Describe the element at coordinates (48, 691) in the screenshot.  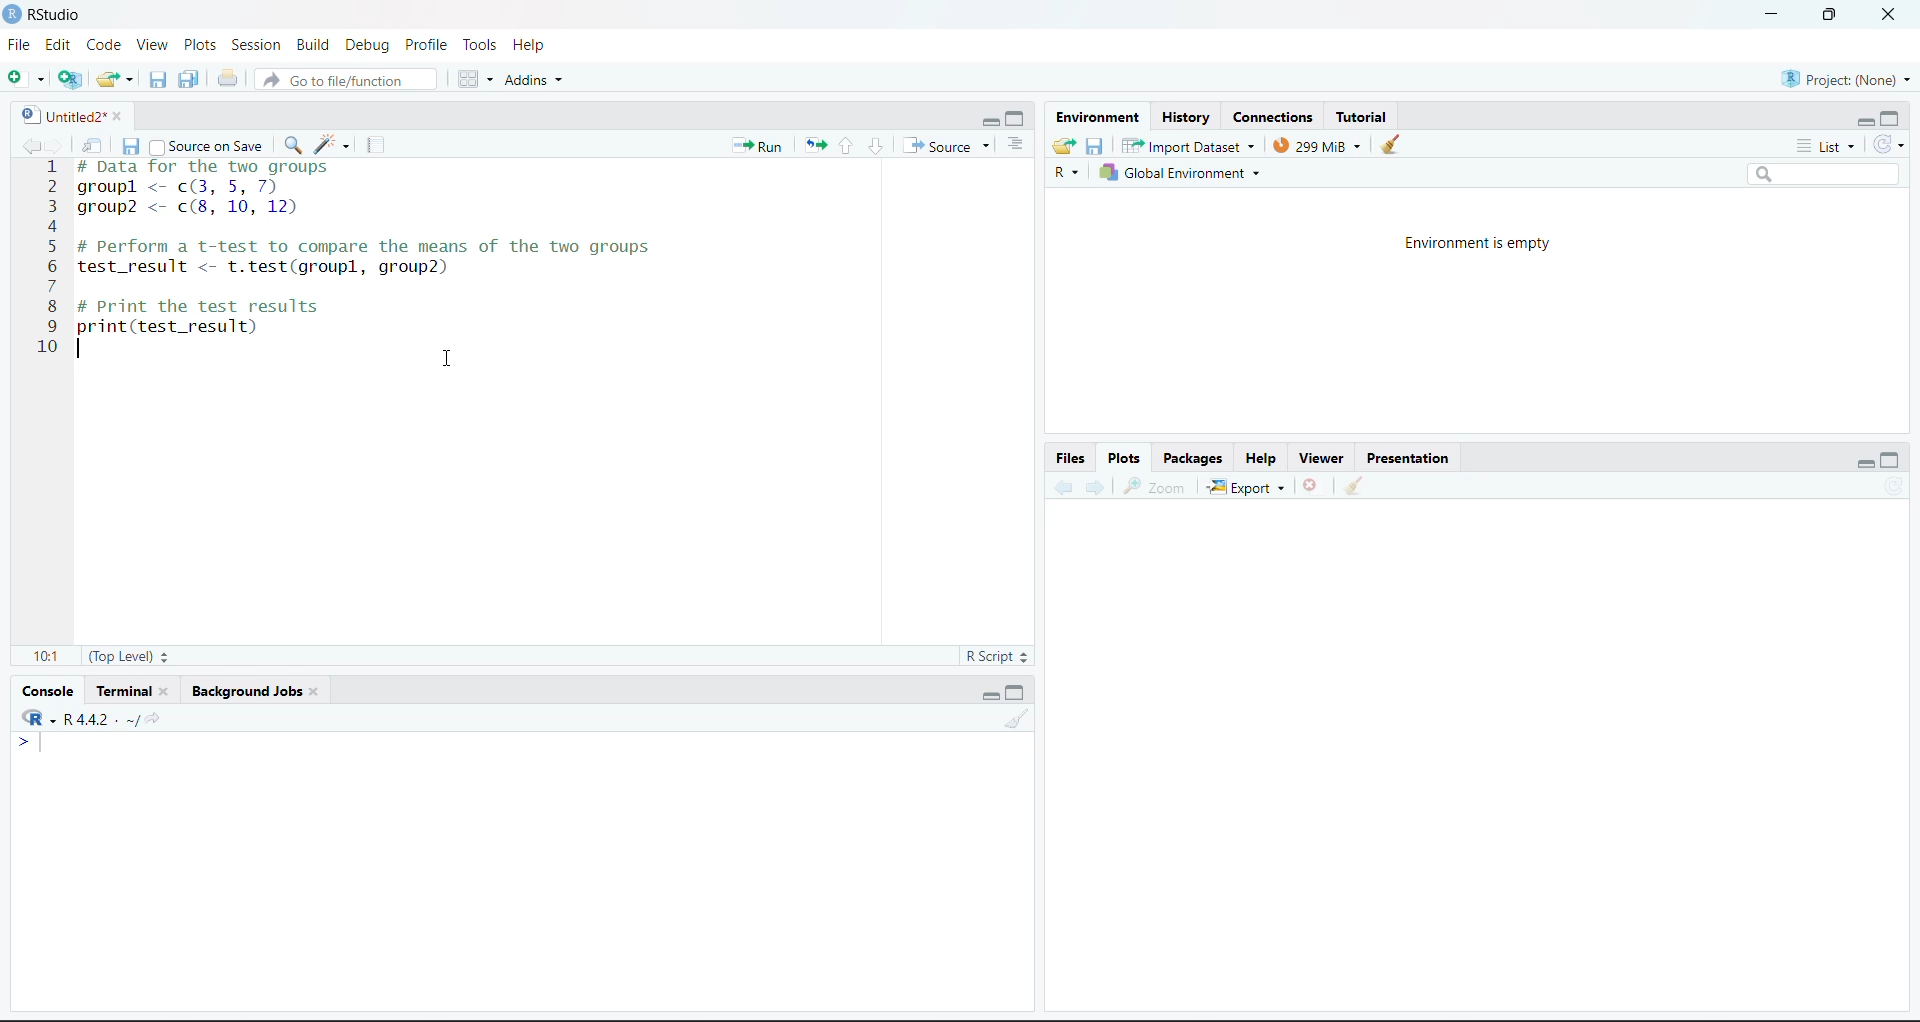
I see `Console` at that location.